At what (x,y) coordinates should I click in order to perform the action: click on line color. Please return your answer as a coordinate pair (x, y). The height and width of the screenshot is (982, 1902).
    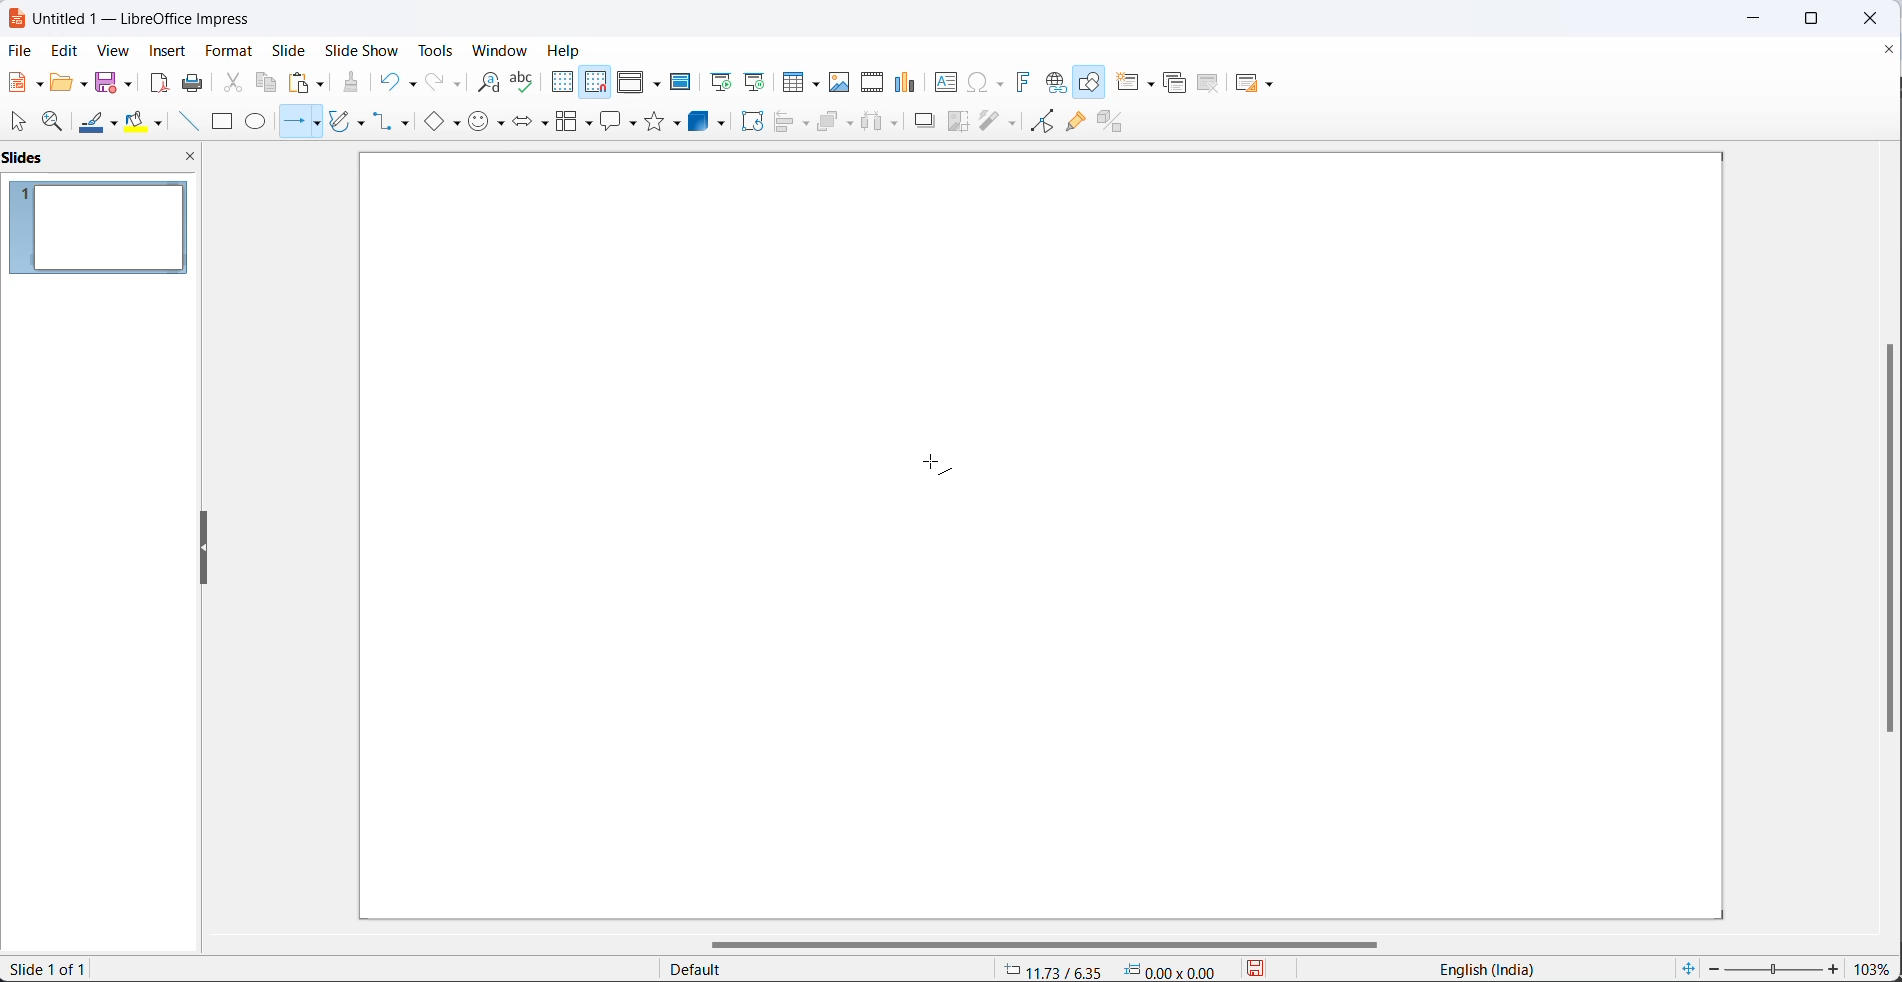
    Looking at the image, I should click on (99, 123).